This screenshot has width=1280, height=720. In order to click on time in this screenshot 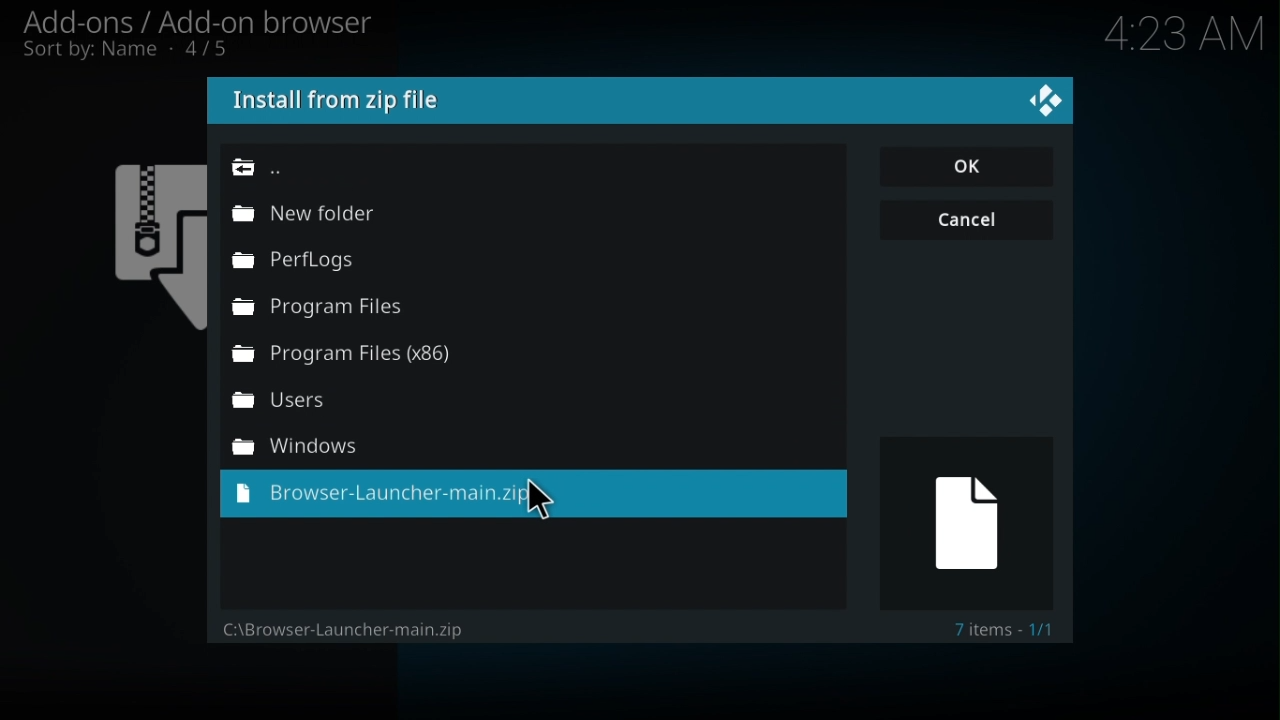, I will do `click(1187, 36)`.